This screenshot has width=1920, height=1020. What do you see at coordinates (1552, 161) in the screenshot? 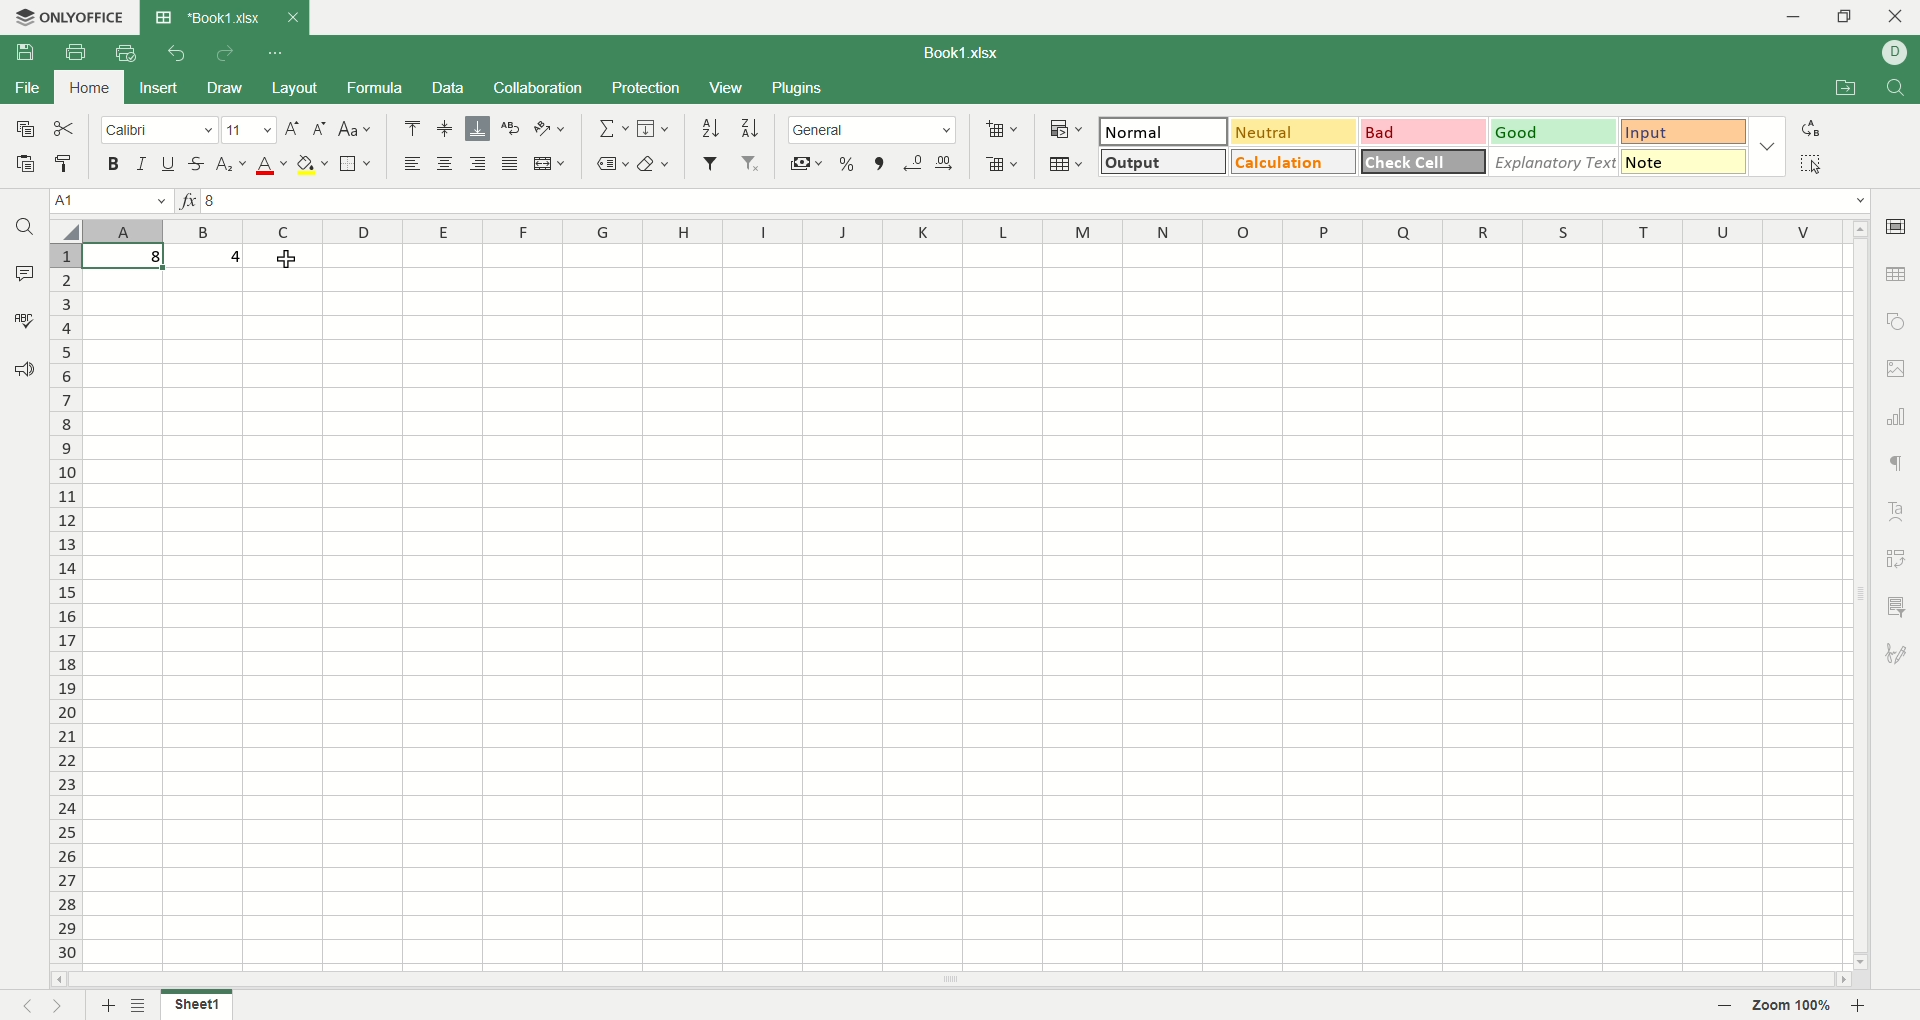
I see `explanatory text` at bounding box center [1552, 161].